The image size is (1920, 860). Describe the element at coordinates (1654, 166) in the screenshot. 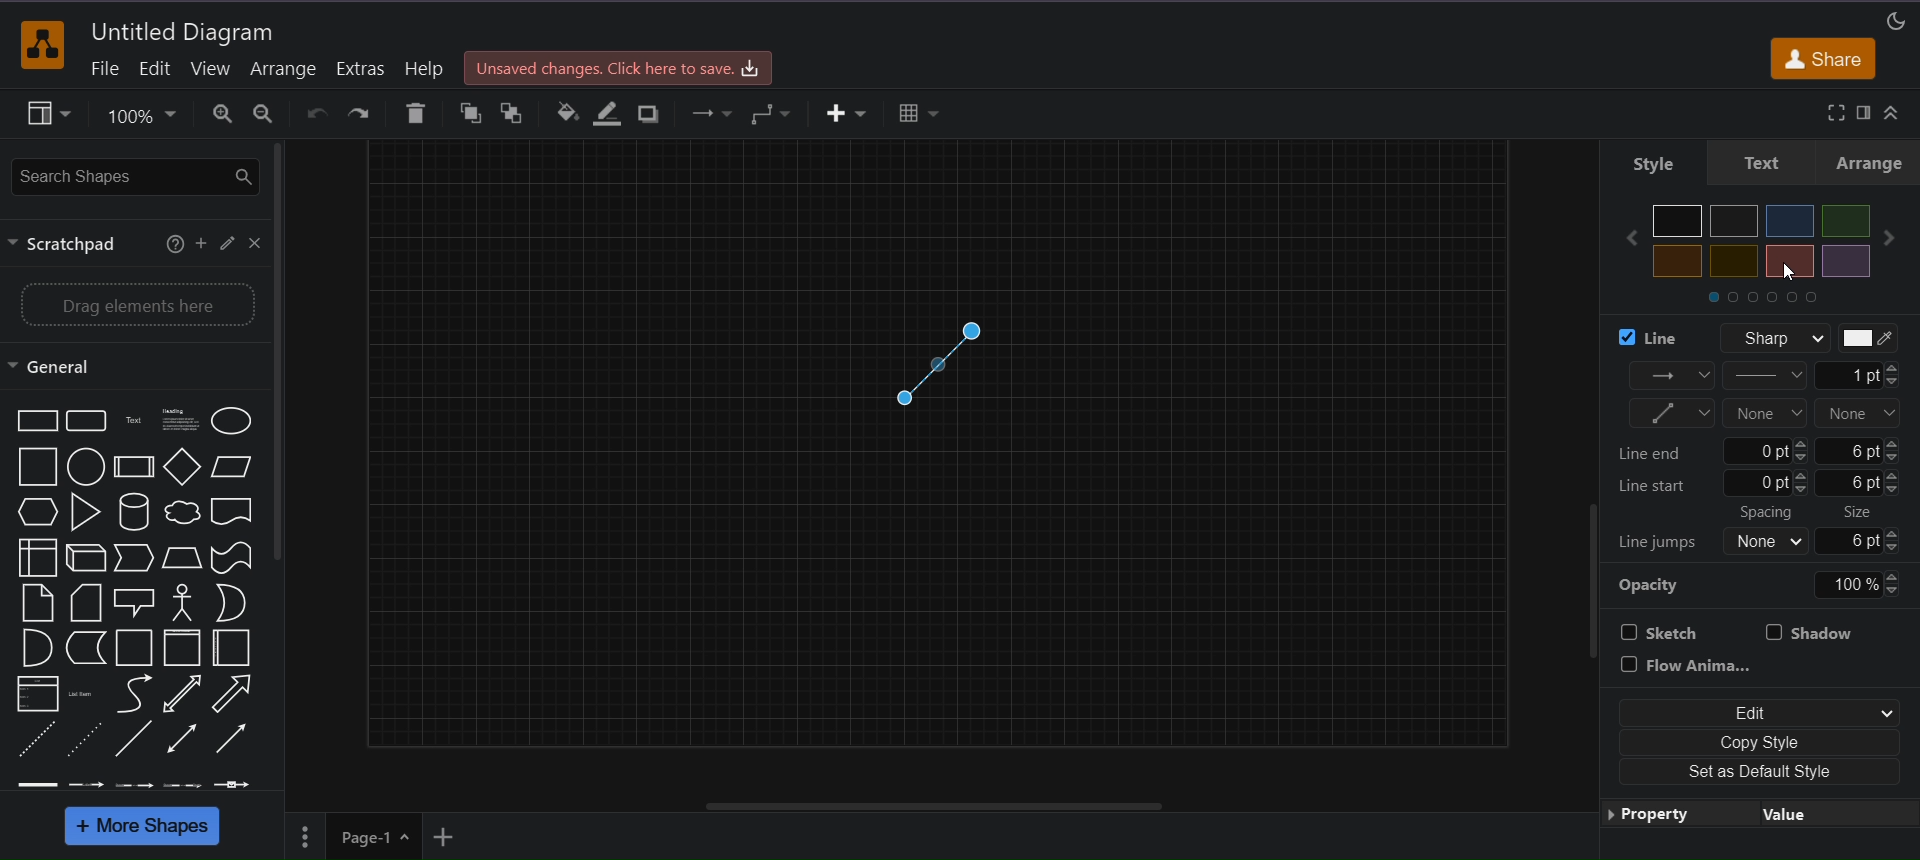

I see `style` at that location.